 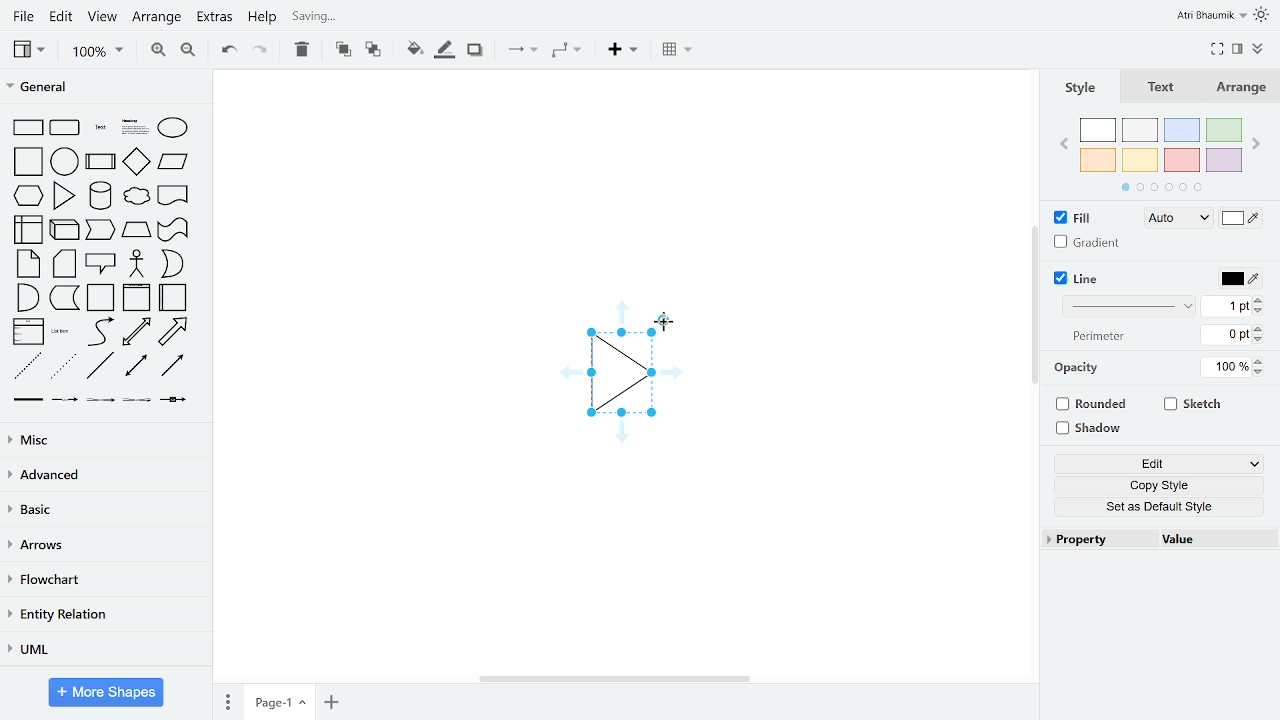 I want to click on rounded, so click(x=1094, y=403).